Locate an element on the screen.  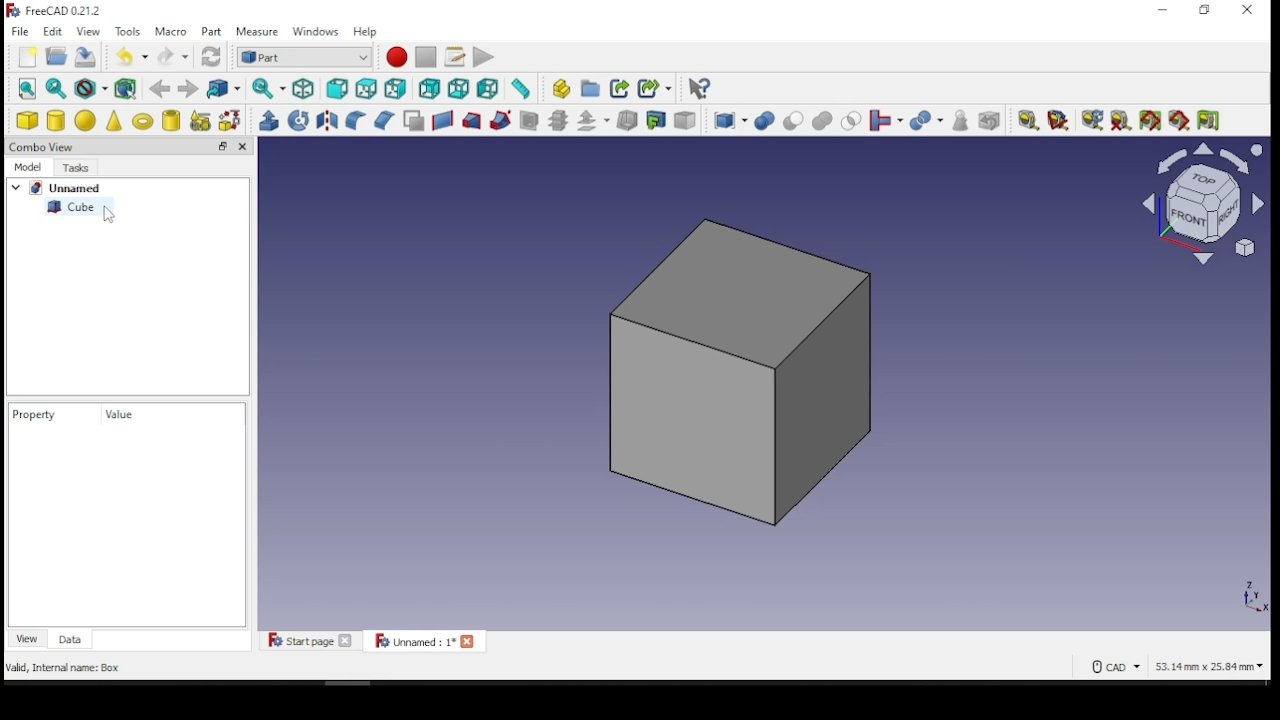
intersection is located at coordinates (850, 122).